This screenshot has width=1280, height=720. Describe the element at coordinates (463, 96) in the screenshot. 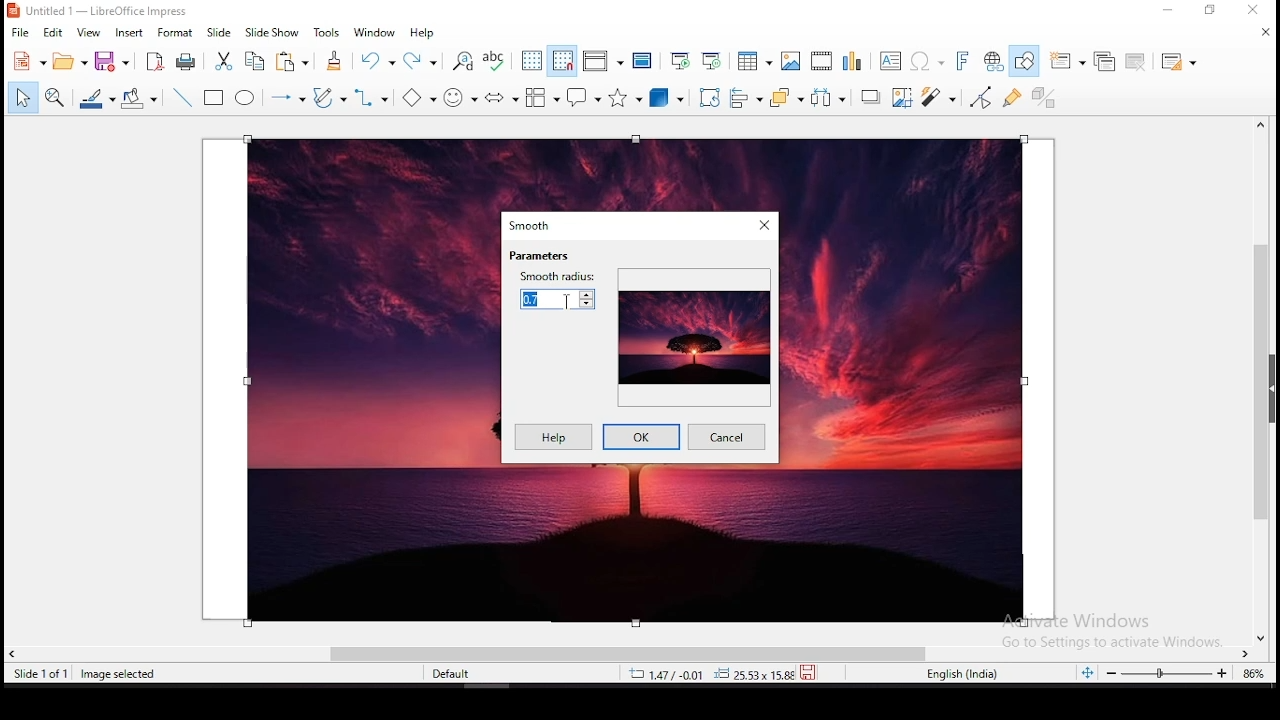

I see `symbol shapes` at that location.